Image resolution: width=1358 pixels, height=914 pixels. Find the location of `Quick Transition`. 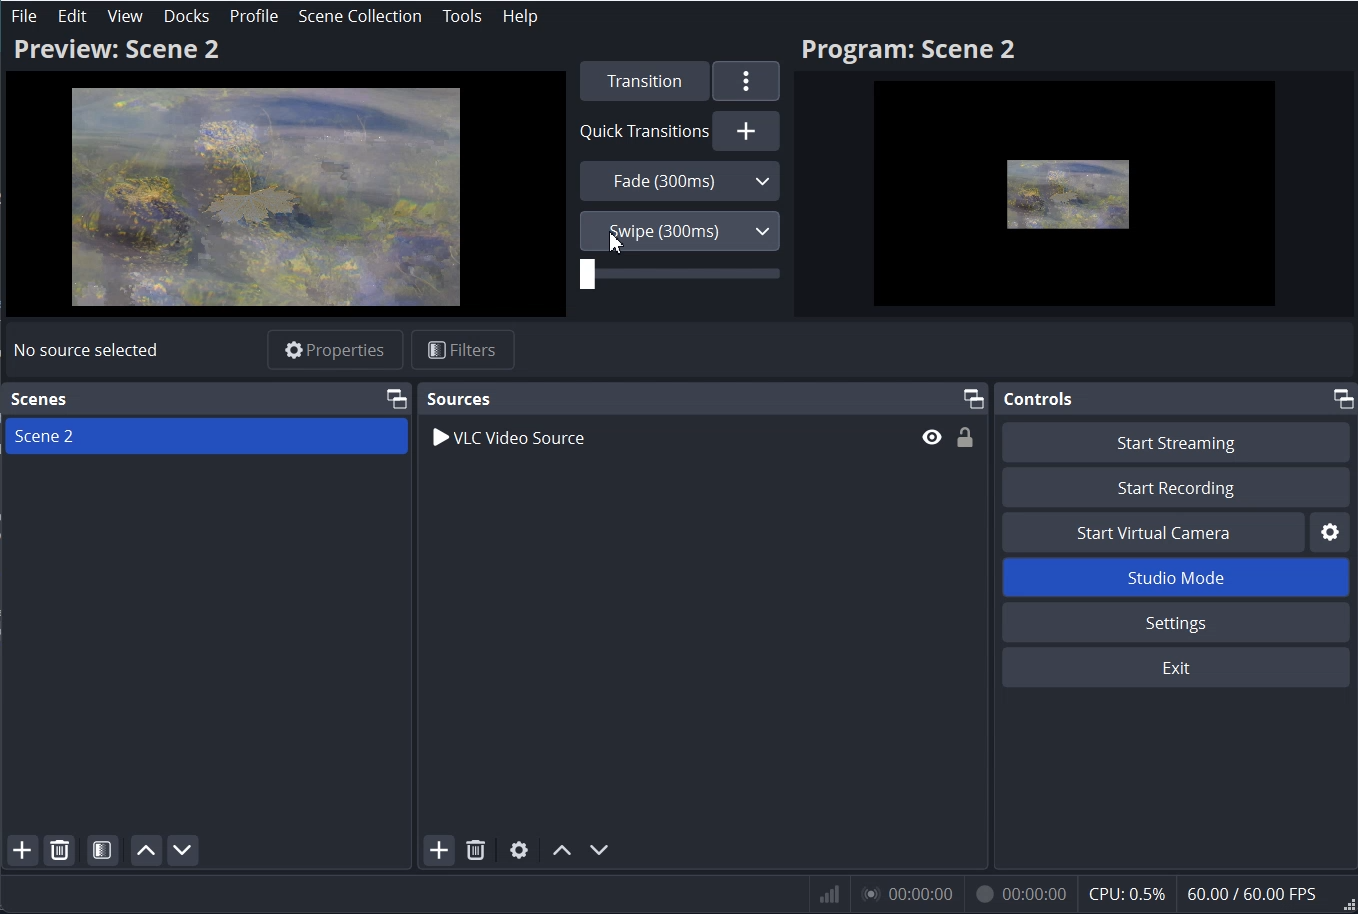

Quick Transition is located at coordinates (678, 130).